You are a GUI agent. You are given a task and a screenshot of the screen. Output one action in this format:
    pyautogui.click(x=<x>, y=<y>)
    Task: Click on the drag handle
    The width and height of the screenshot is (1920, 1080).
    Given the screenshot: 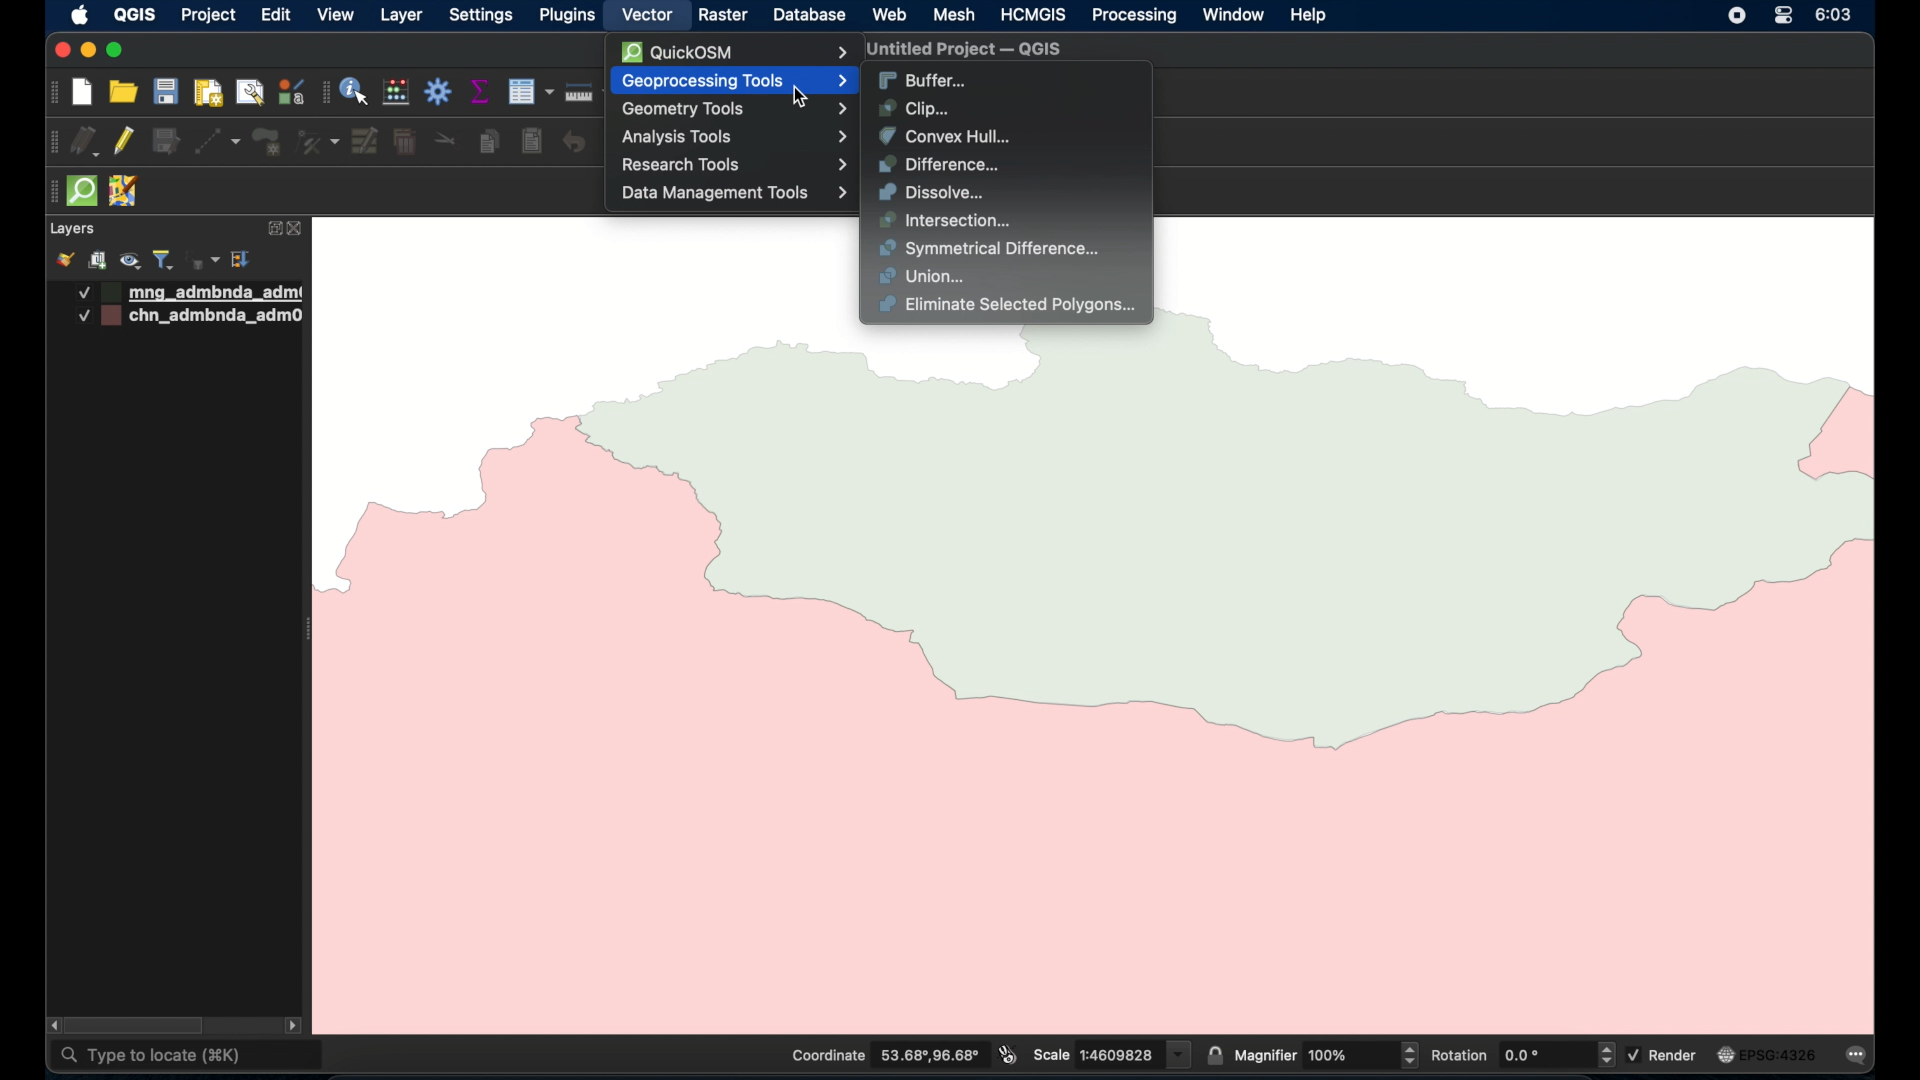 What is the action you would take?
    pyautogui.click(x=49, y=192)
    